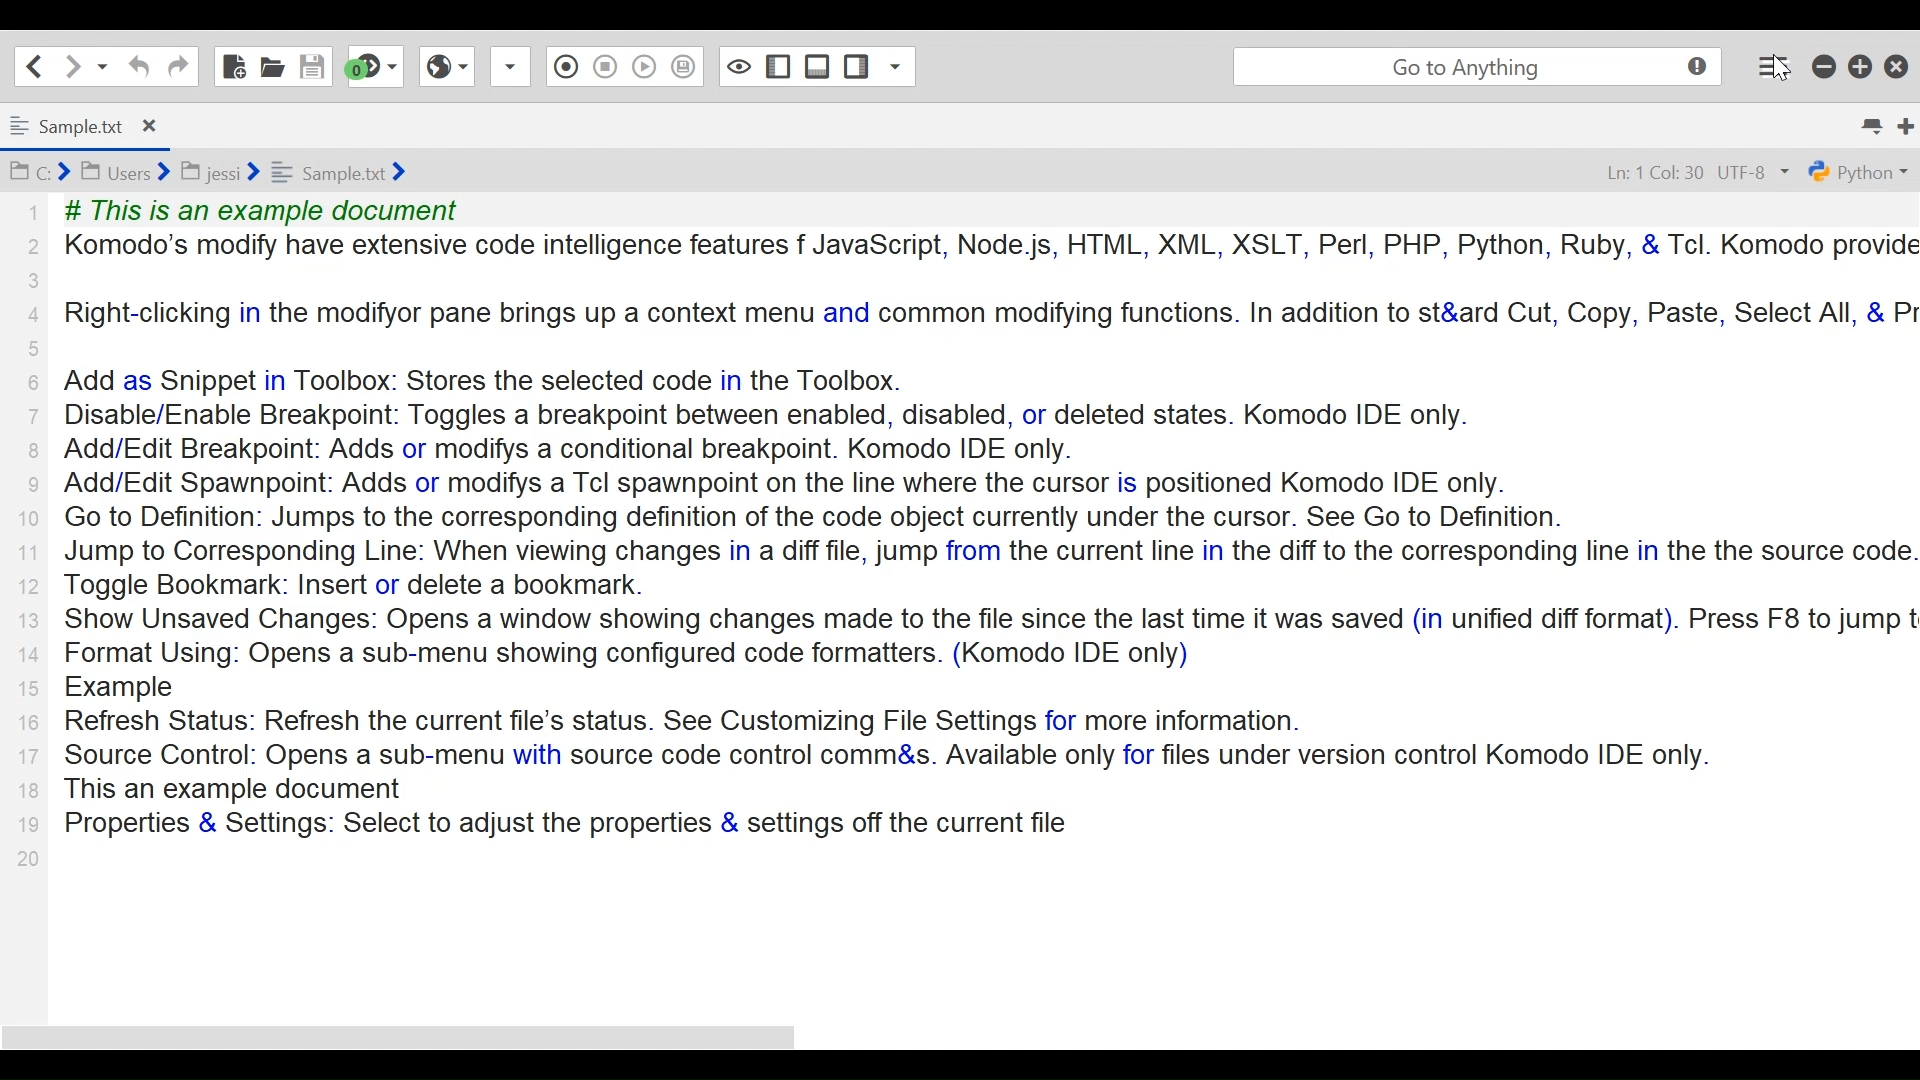 The width and height of the screenshot is (1920, 1080). What do you see at coordinates (272, 64) in the screenshot?
I see `Open File` at bounding box center [272, 64].